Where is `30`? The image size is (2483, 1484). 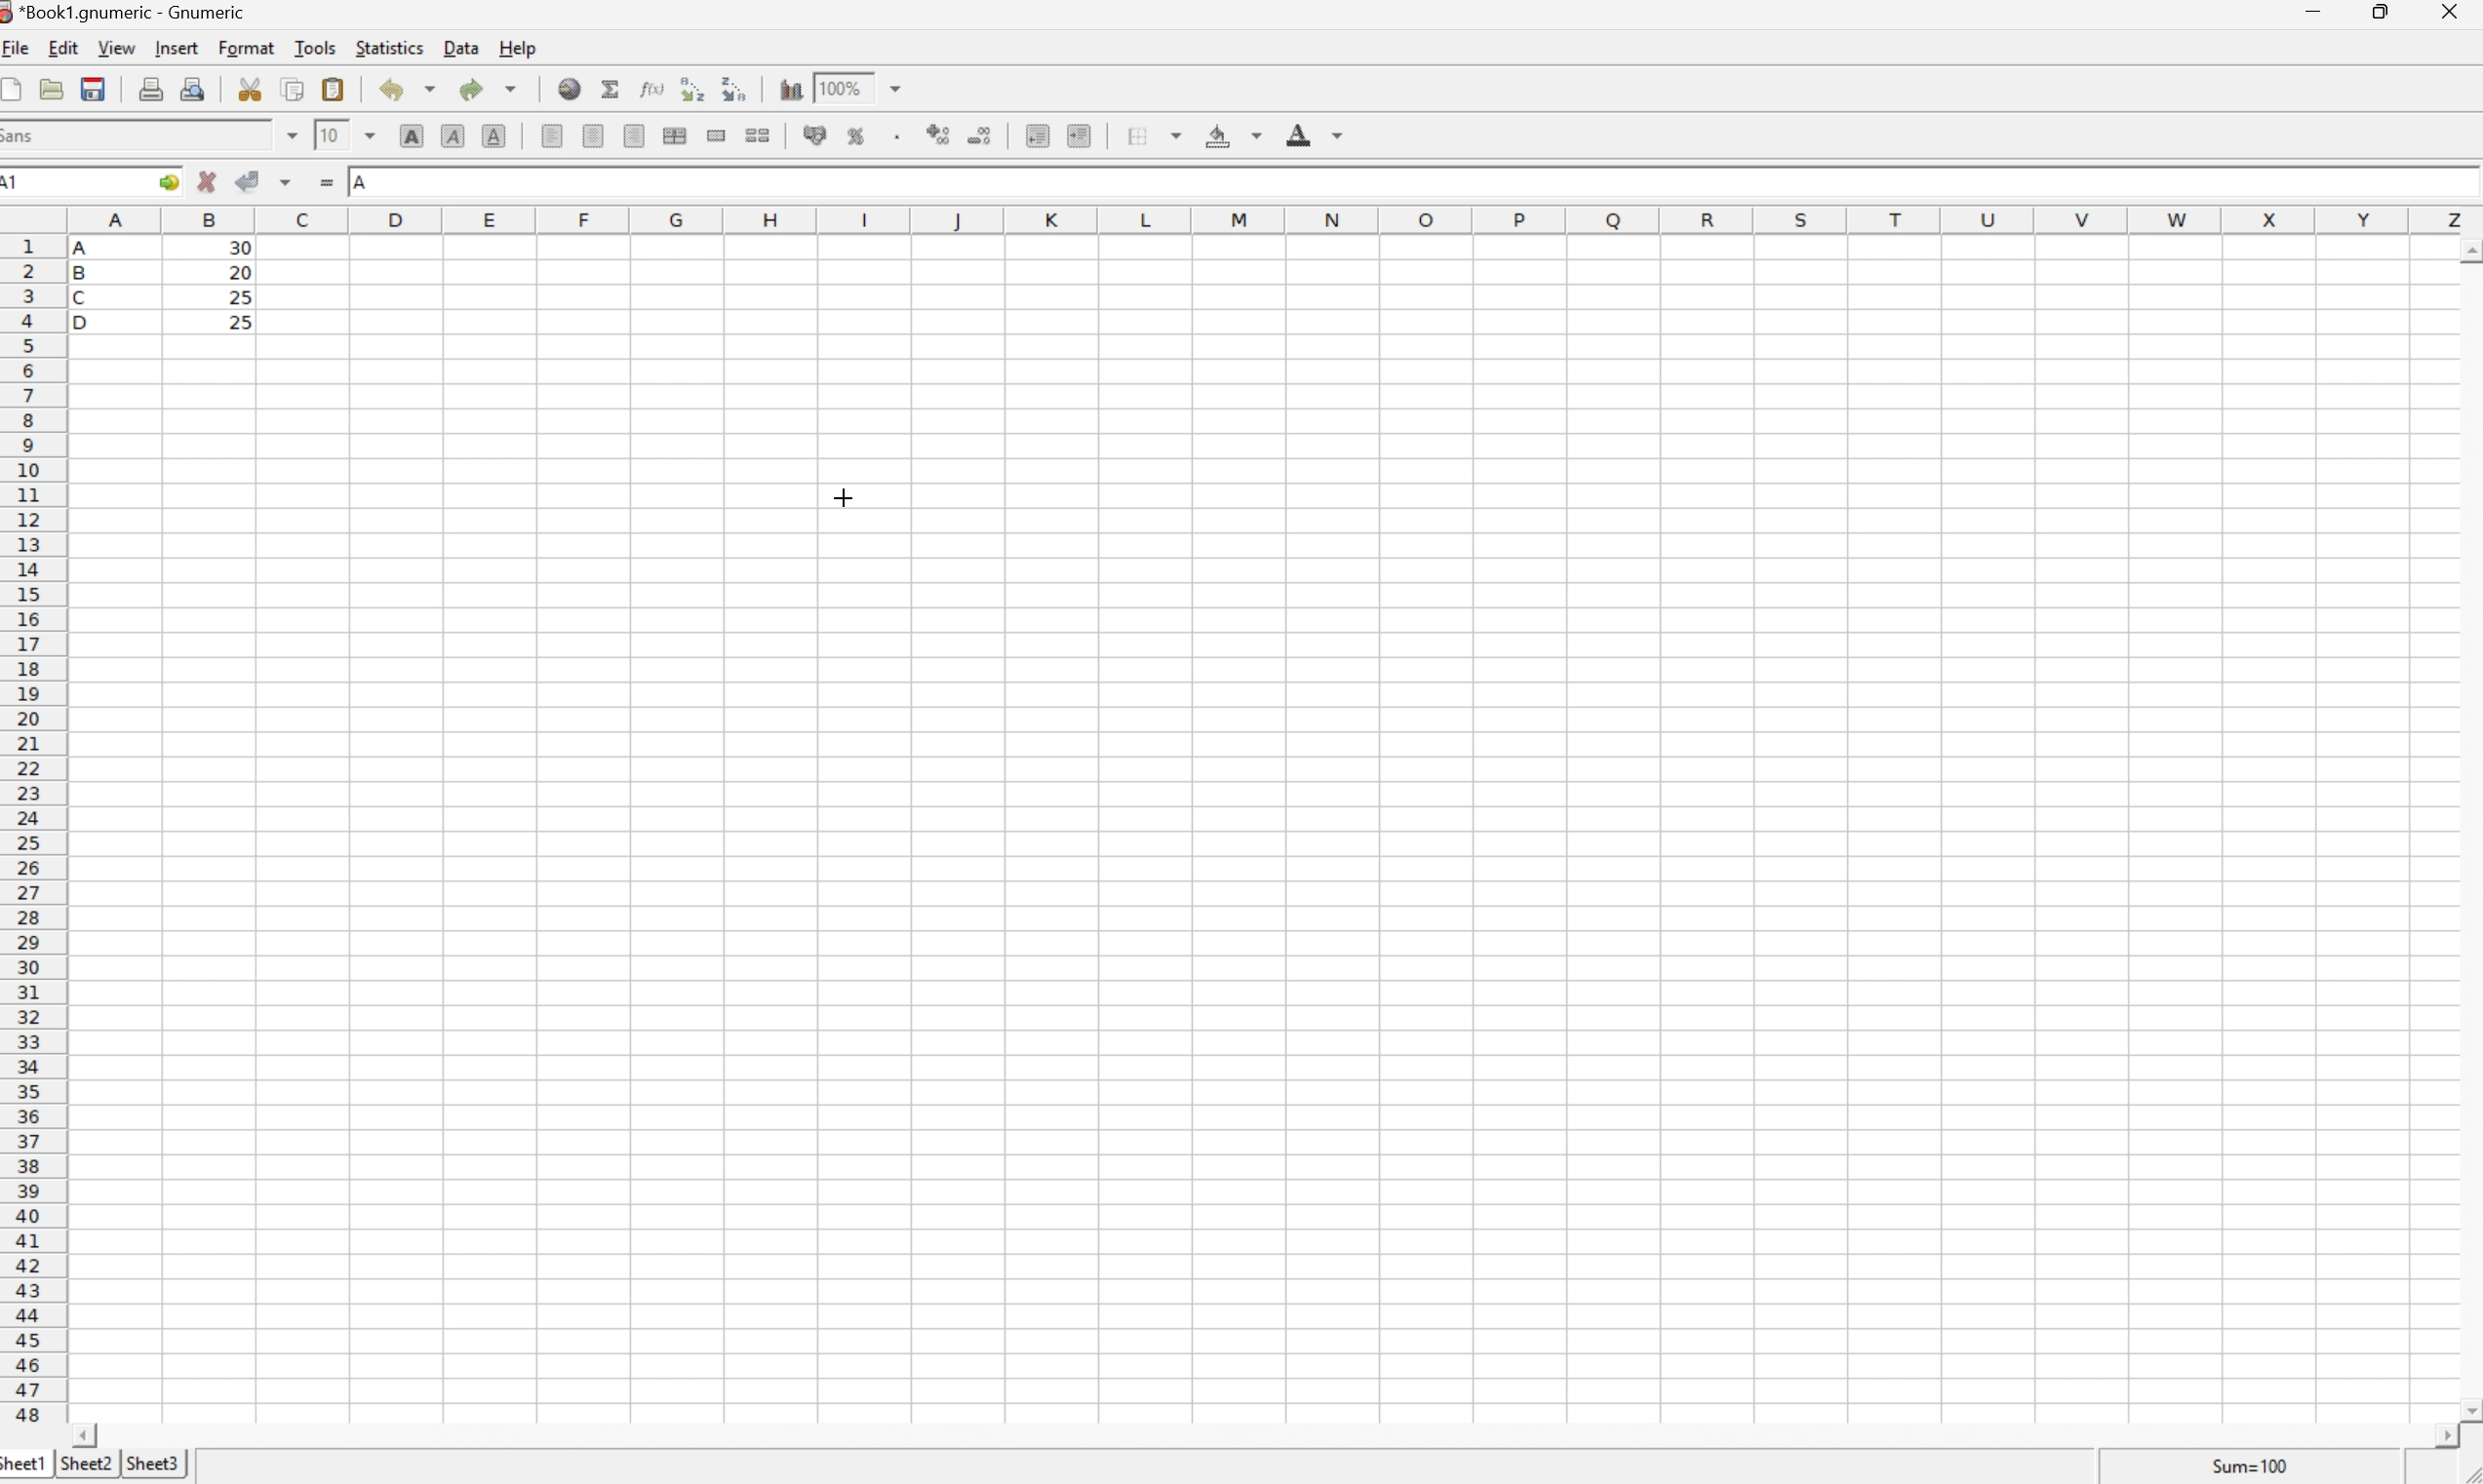
30 is located at coordinates (238, 250).